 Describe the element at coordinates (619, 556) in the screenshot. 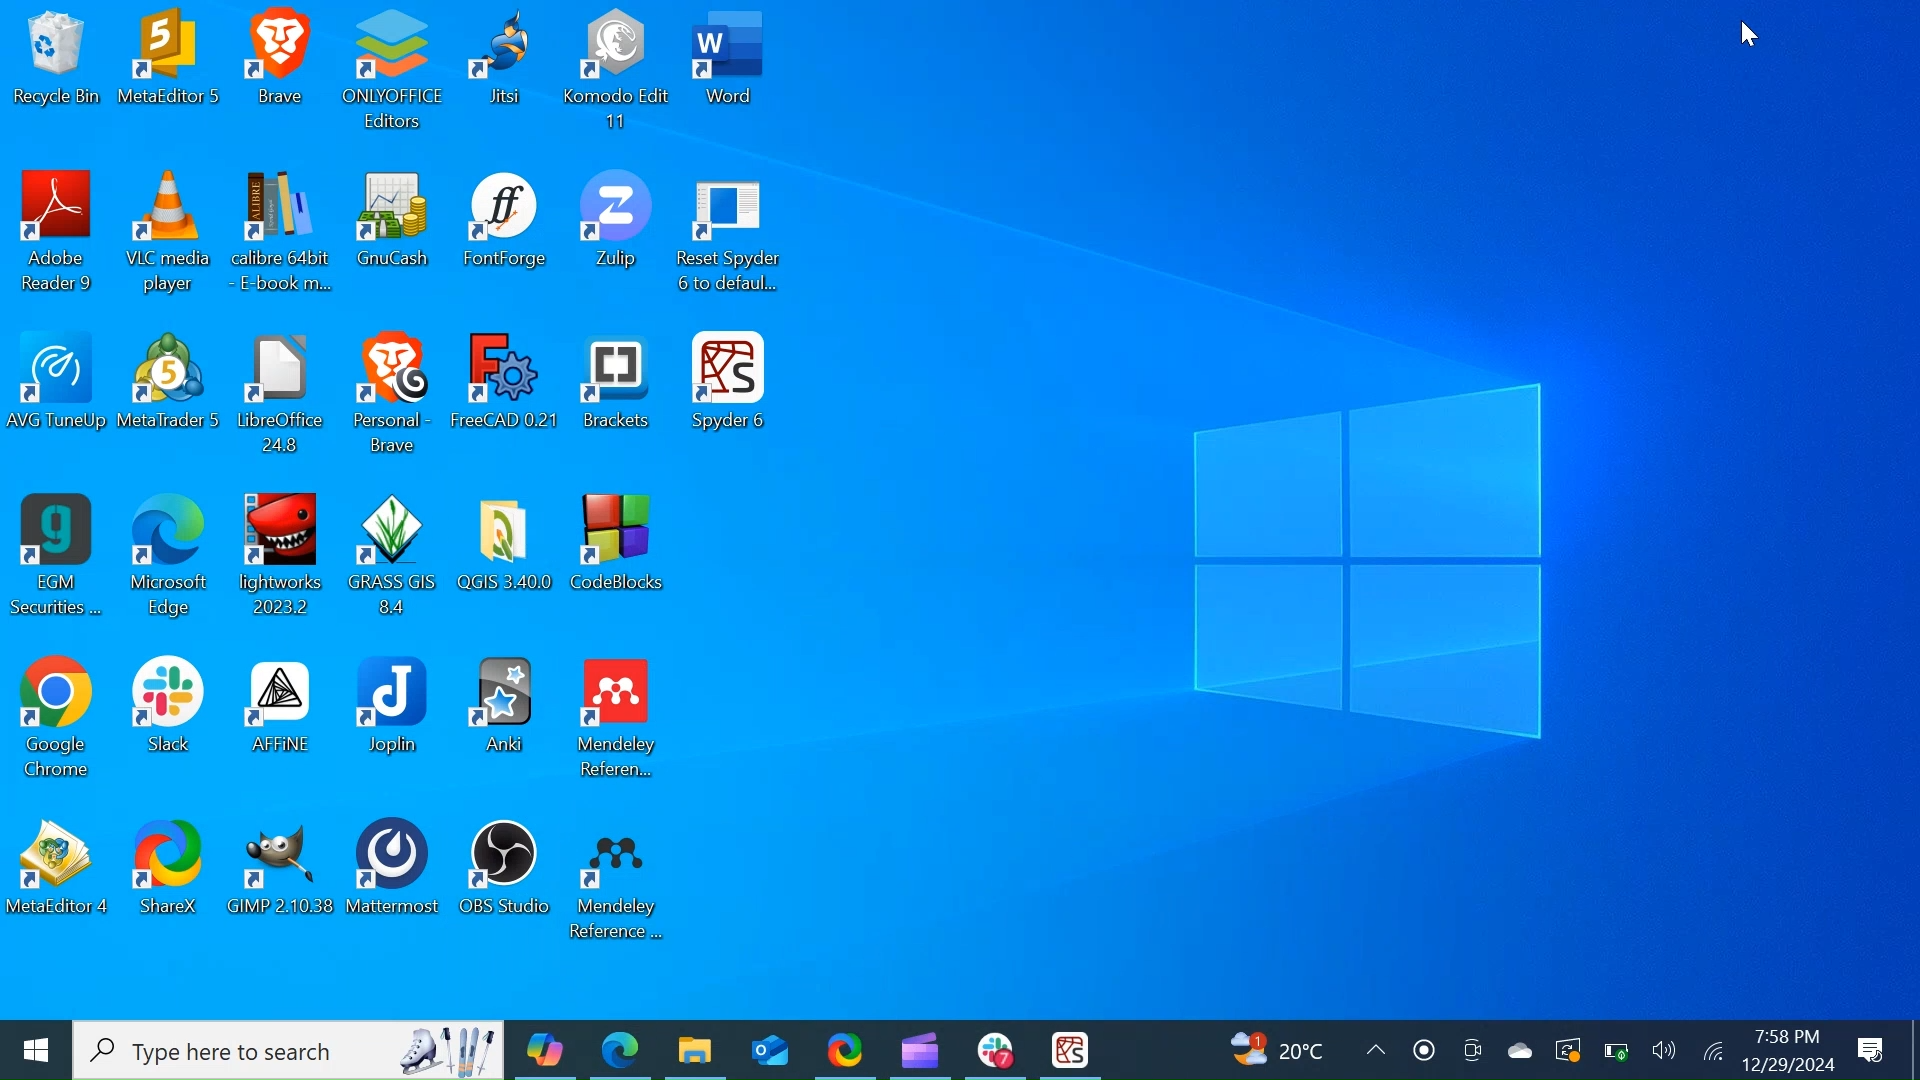

I see `CodeBlock` at that location.